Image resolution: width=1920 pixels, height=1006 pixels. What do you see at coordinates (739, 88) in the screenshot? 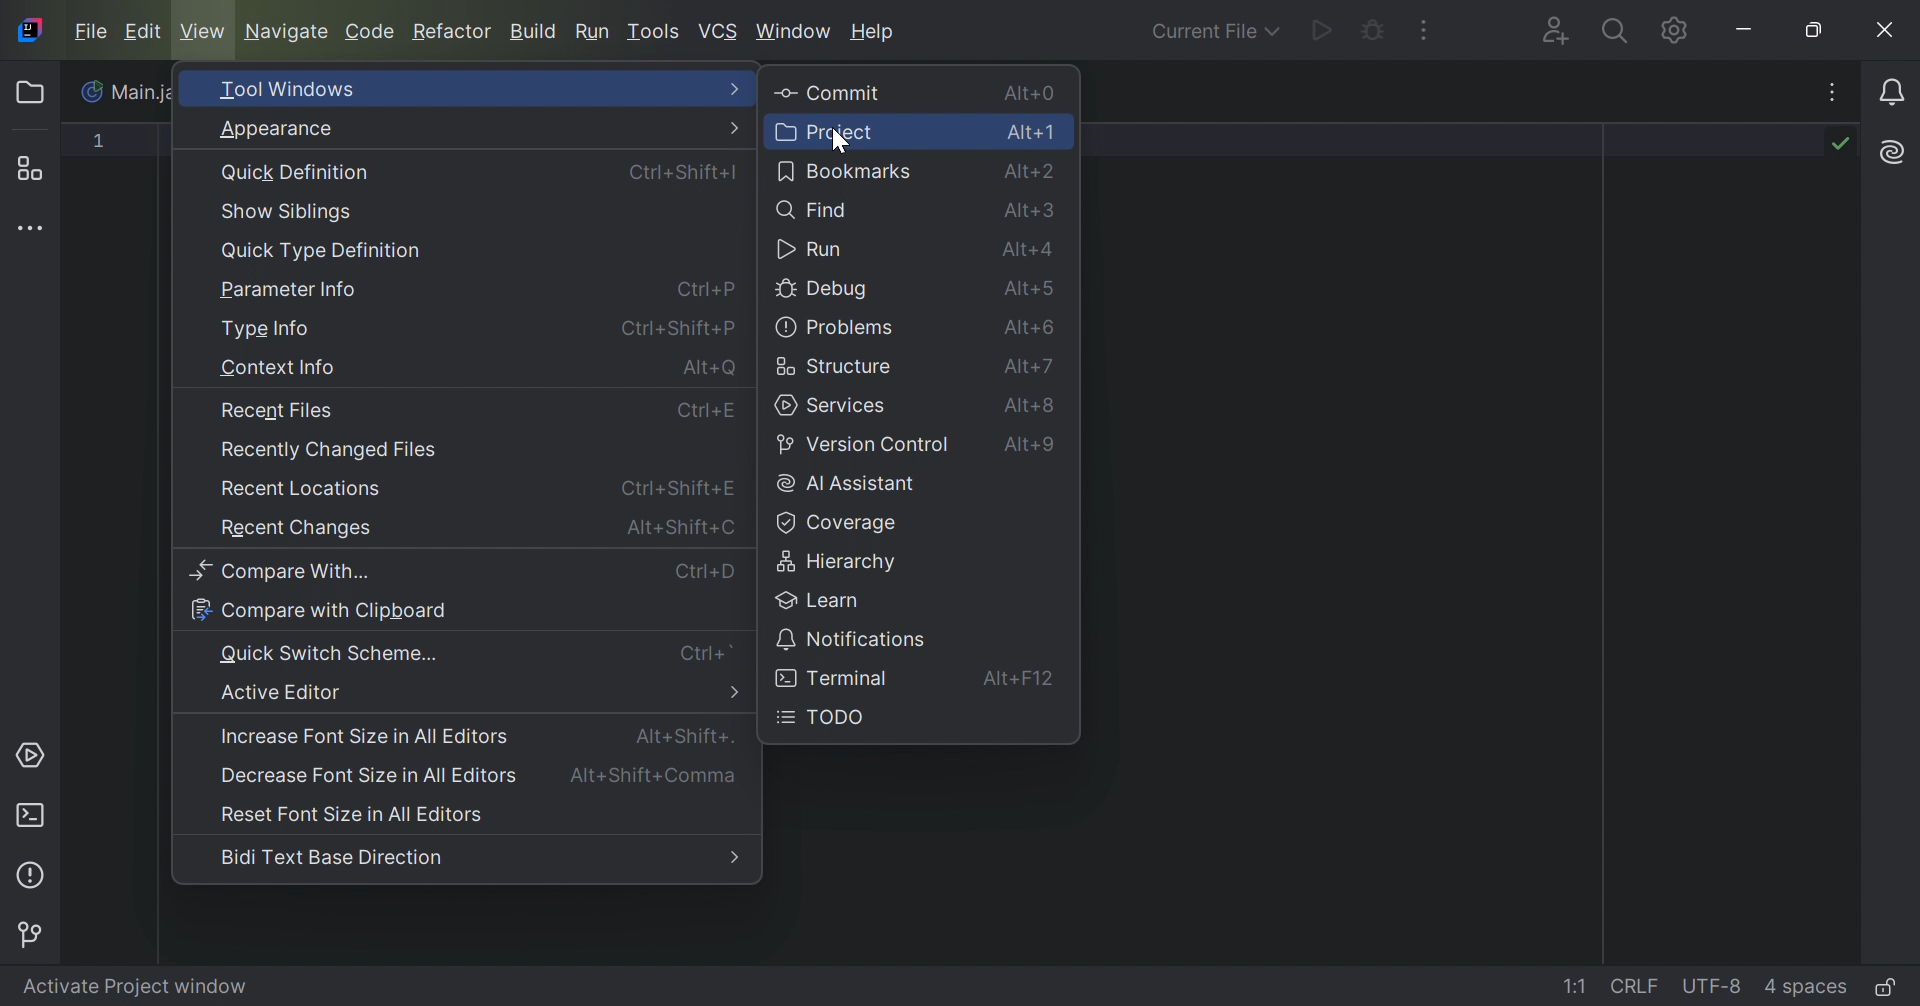
I see `More` at bounding box center [739, 88].